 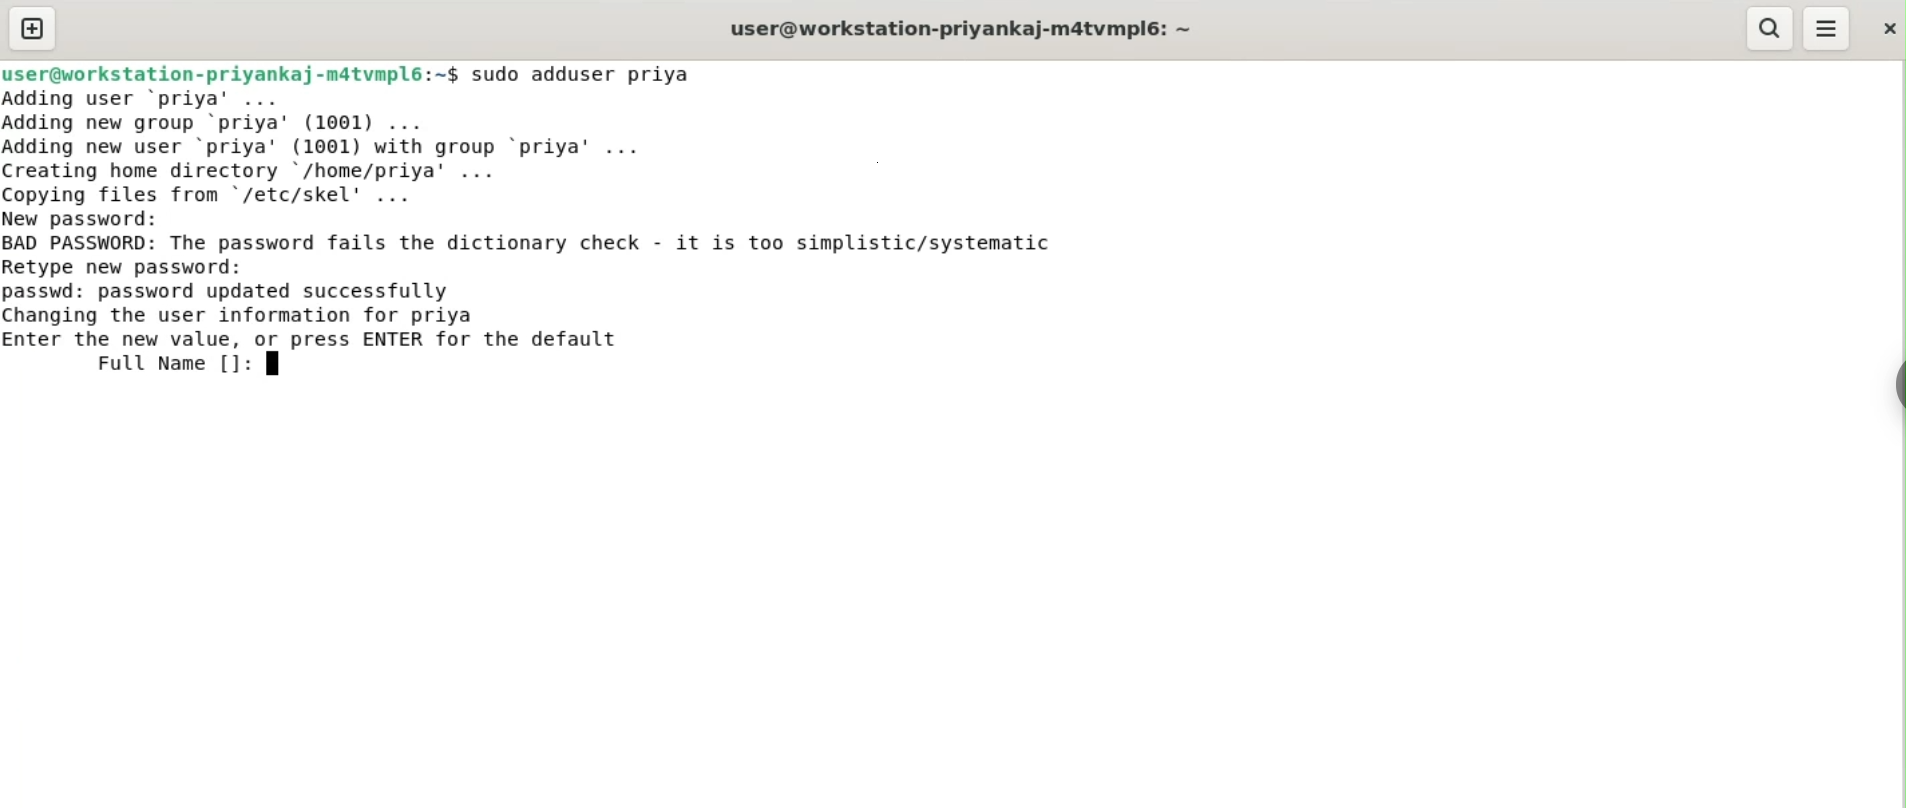 I want to click on user@workstation-priyankaj-m4tvmpl6:~, so click(x=957, y=28).